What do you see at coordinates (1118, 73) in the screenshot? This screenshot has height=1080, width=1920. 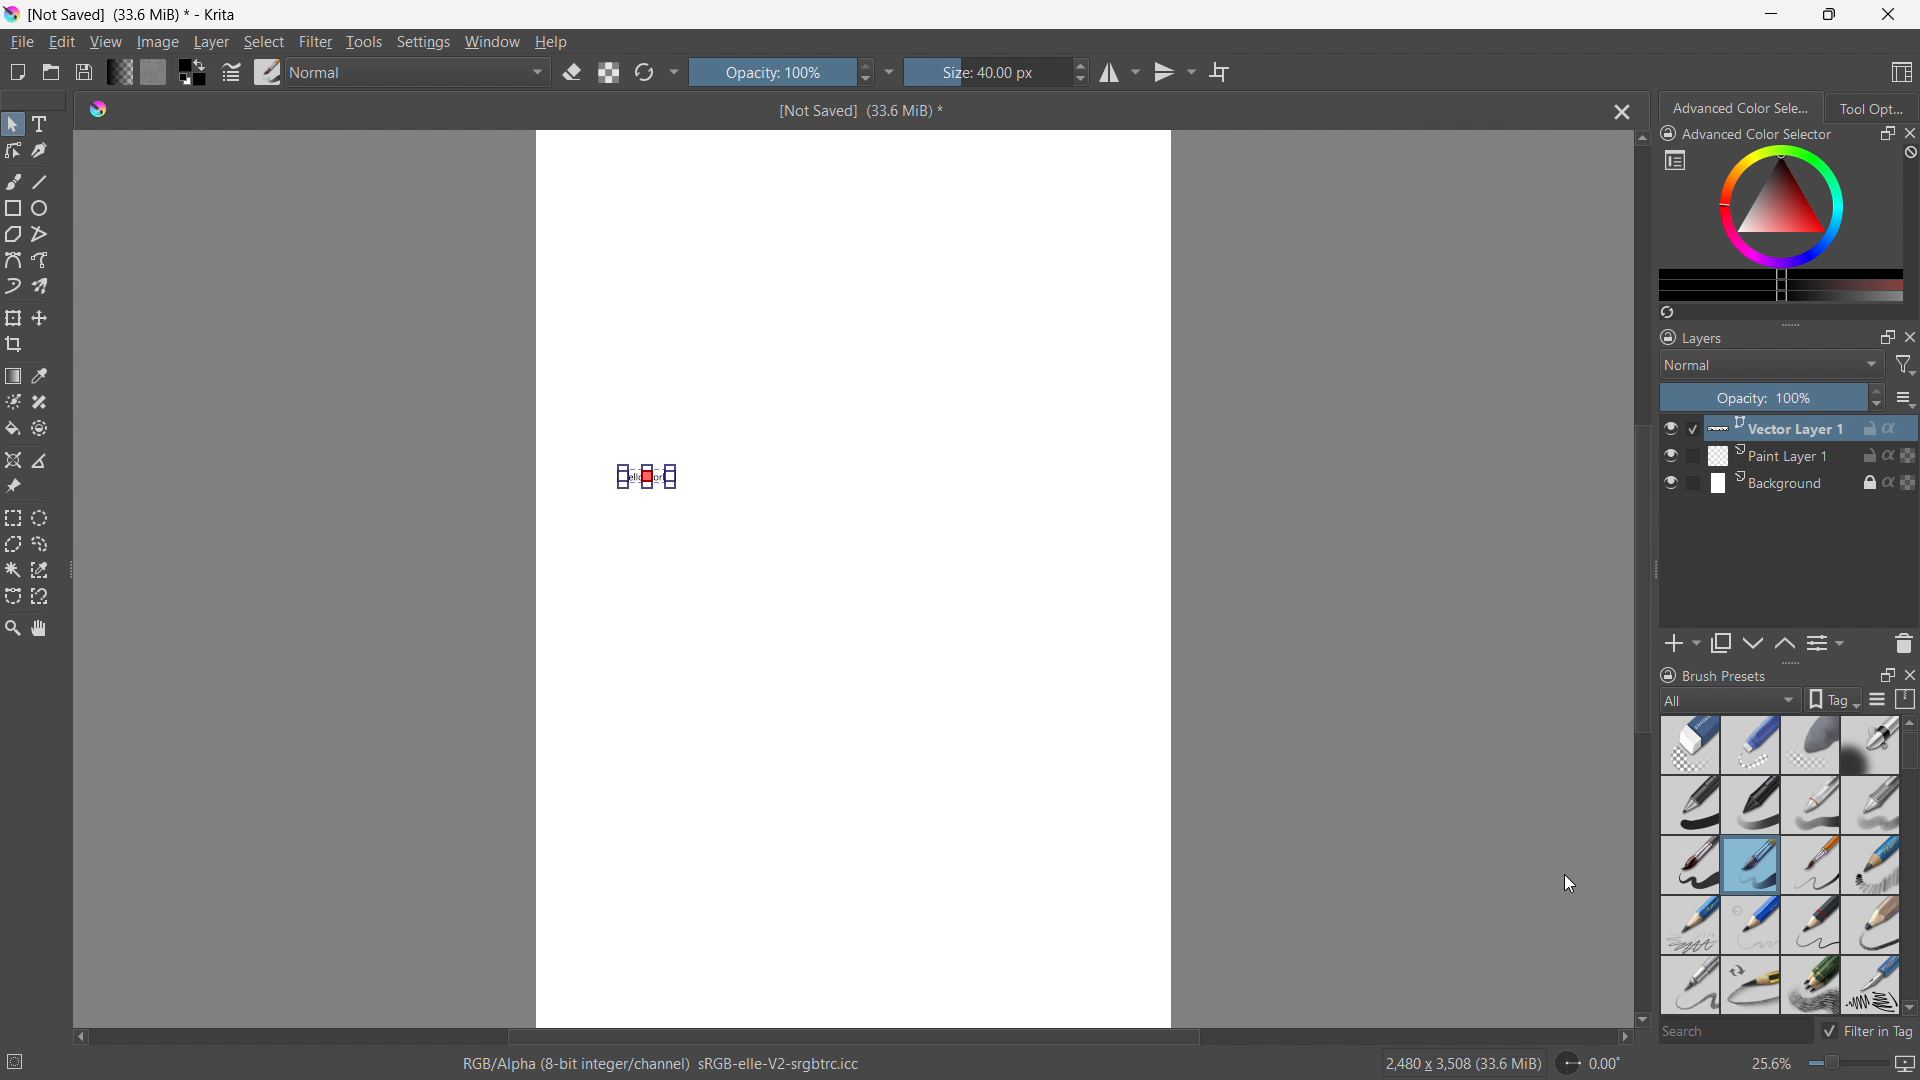 I see `horizontal mirror tool` at bounding box center [1118, 73].